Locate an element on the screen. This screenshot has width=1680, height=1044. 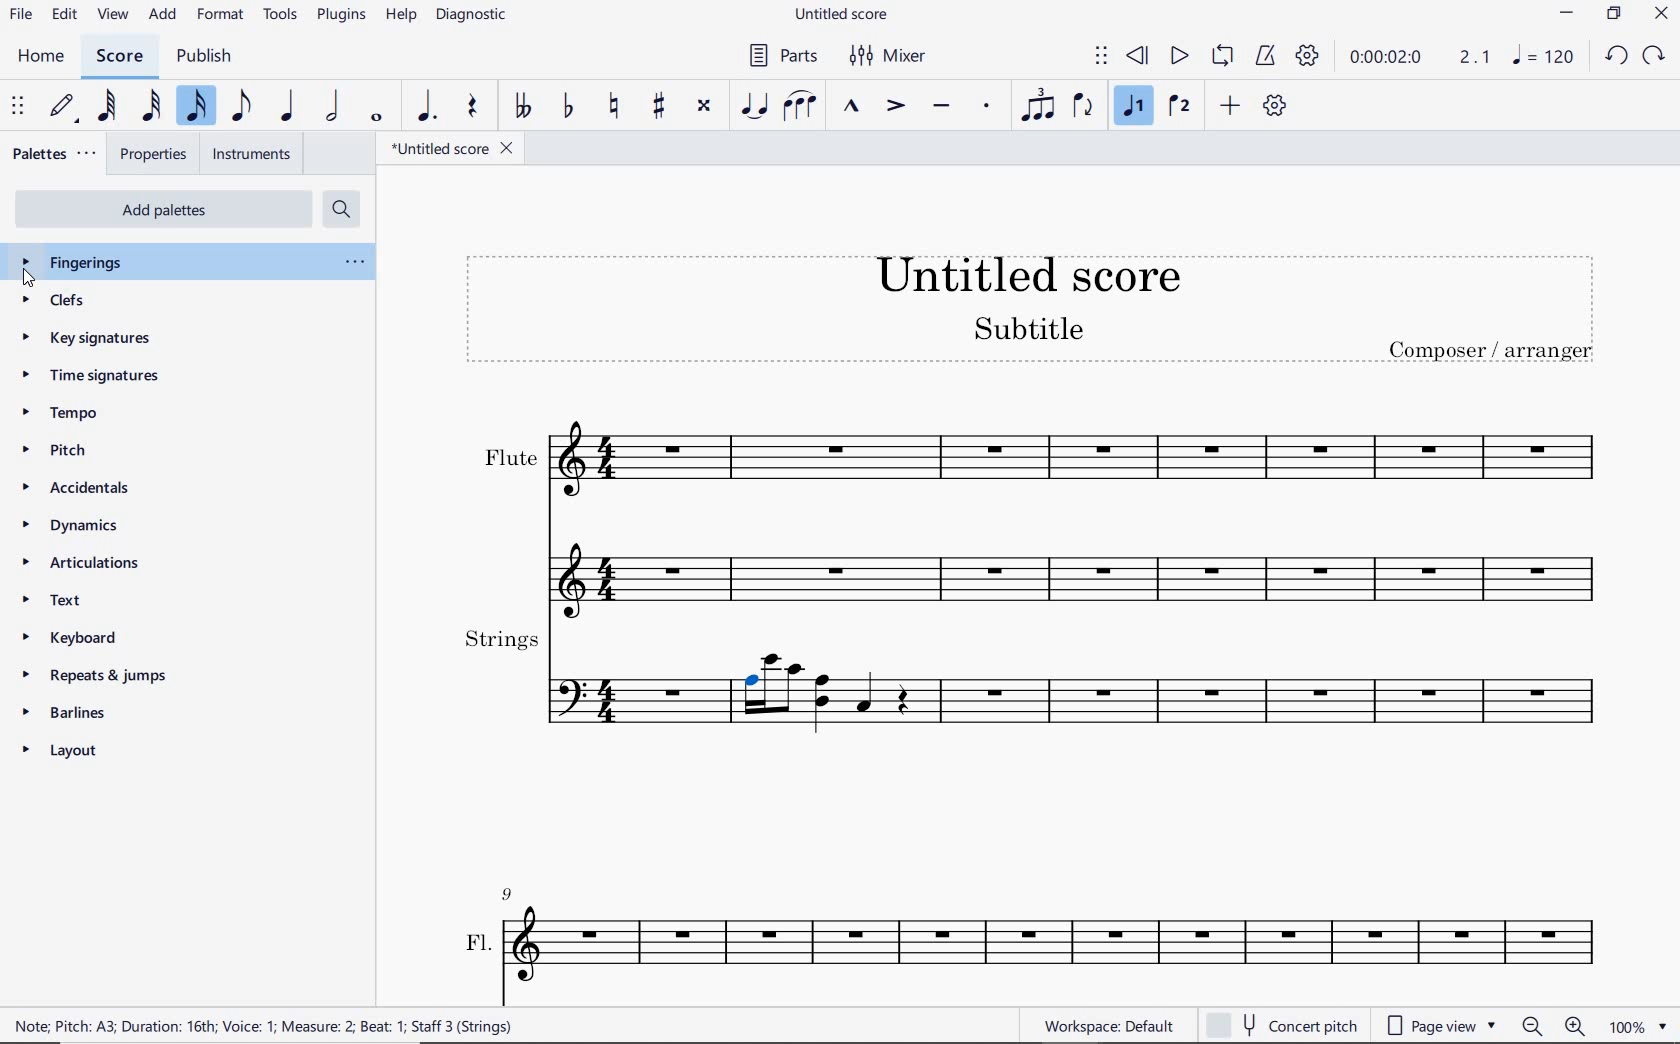
strings is located at coordinates (1197, 679).